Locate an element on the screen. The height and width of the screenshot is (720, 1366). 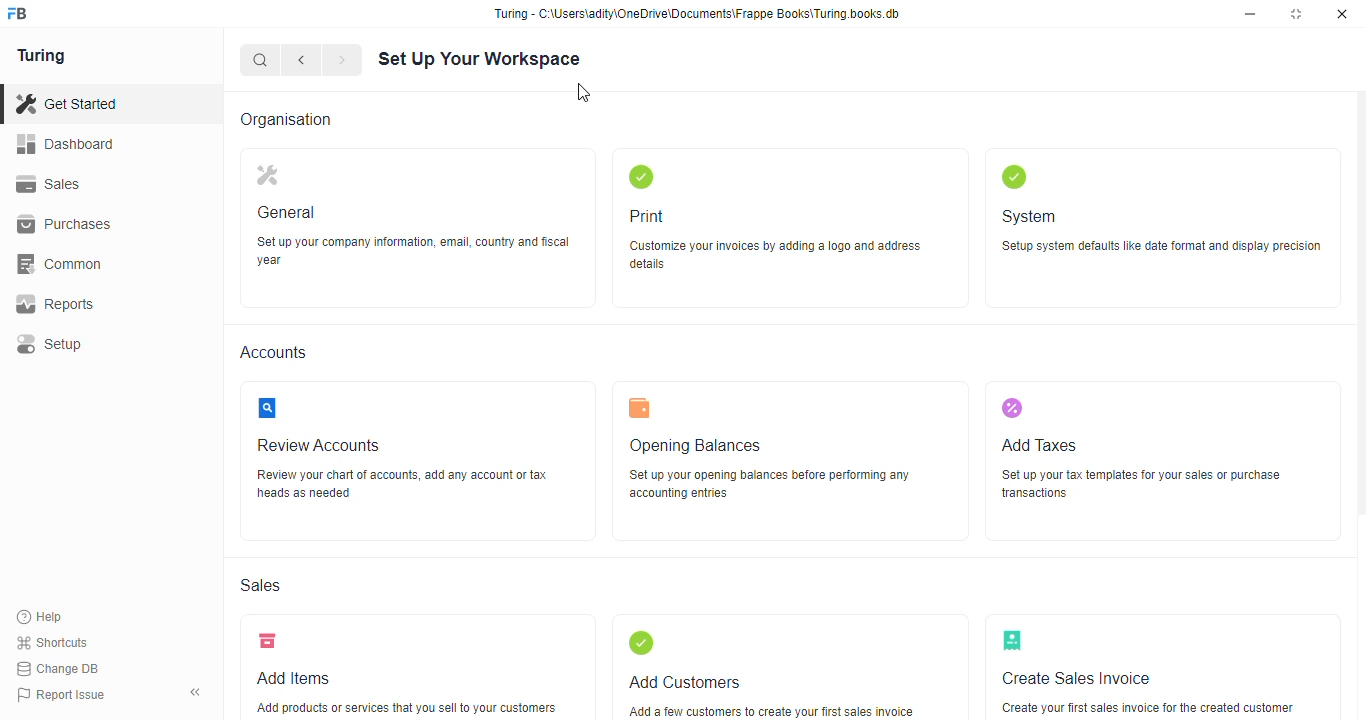
Accounts is located at coordinates (278, 351).